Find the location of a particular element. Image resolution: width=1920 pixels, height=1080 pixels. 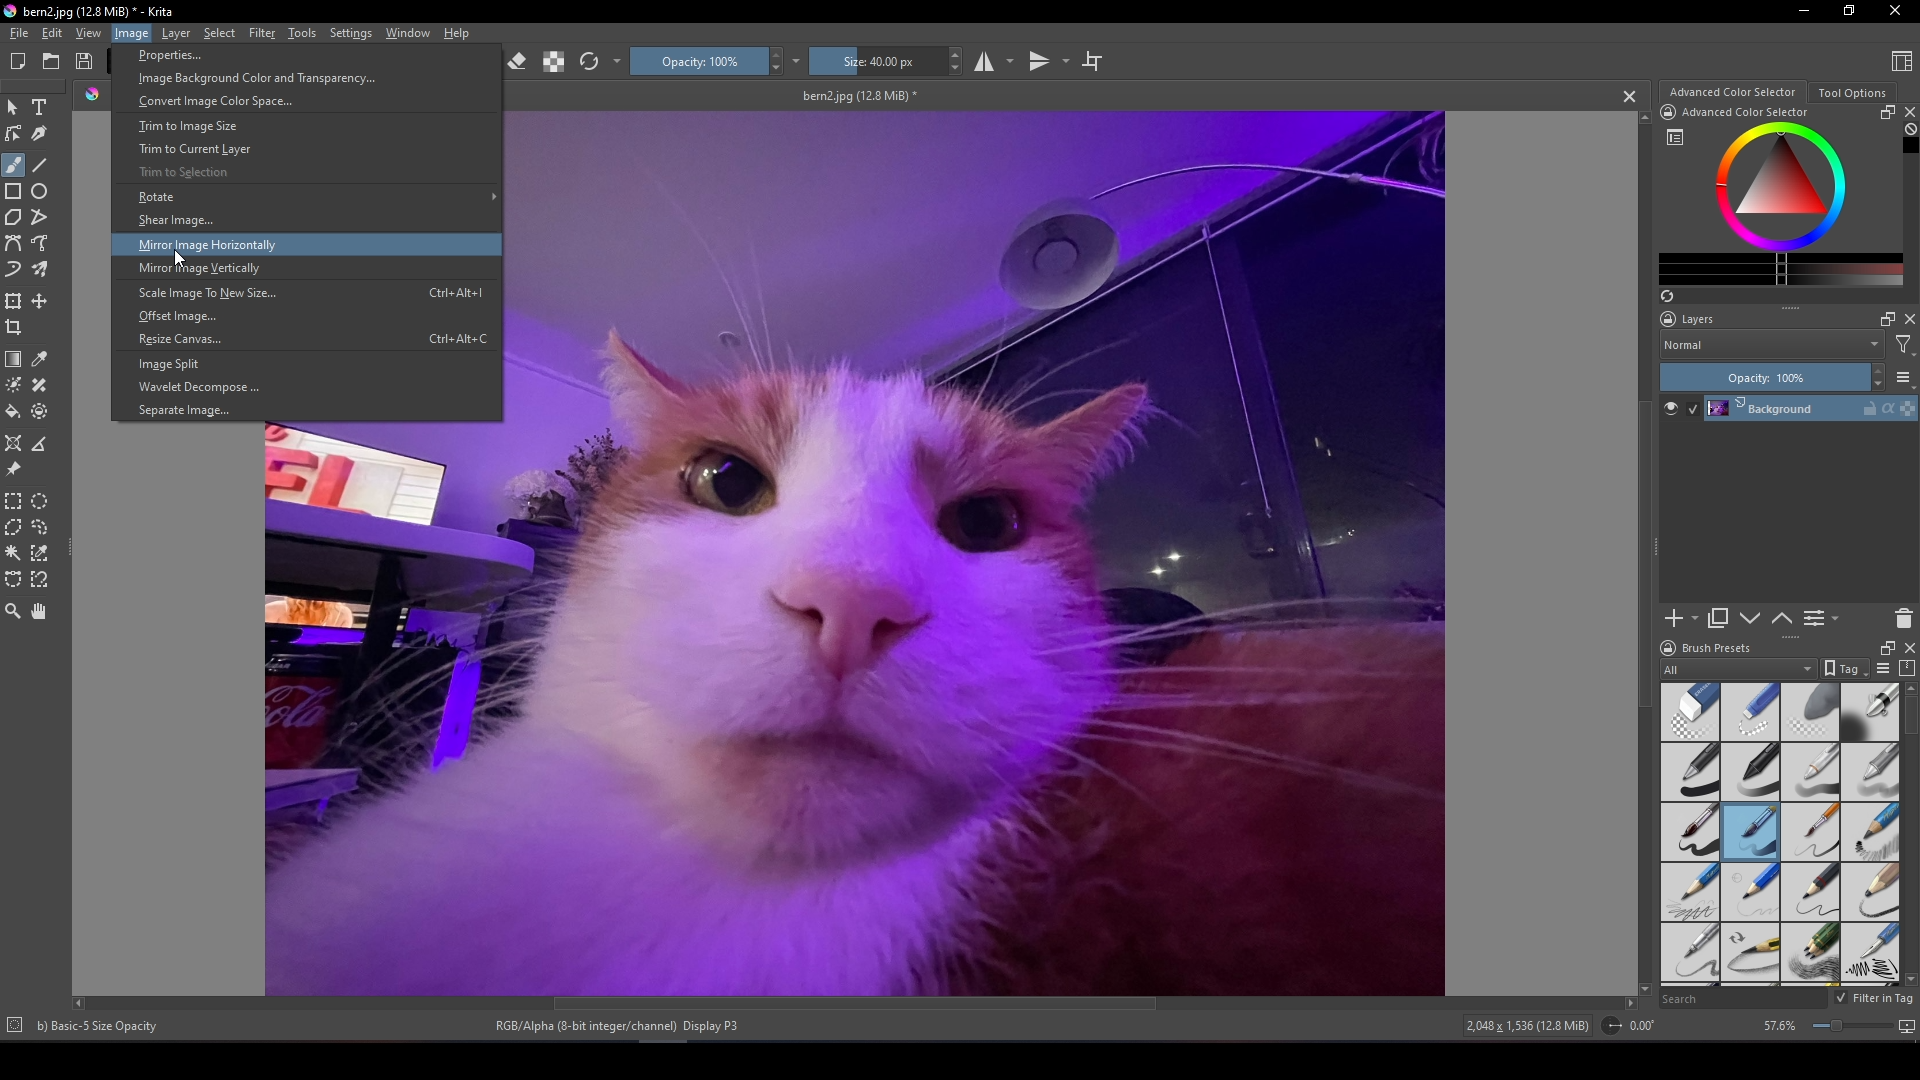

Vertical mirror tool is located at coordinates (1051, 62).